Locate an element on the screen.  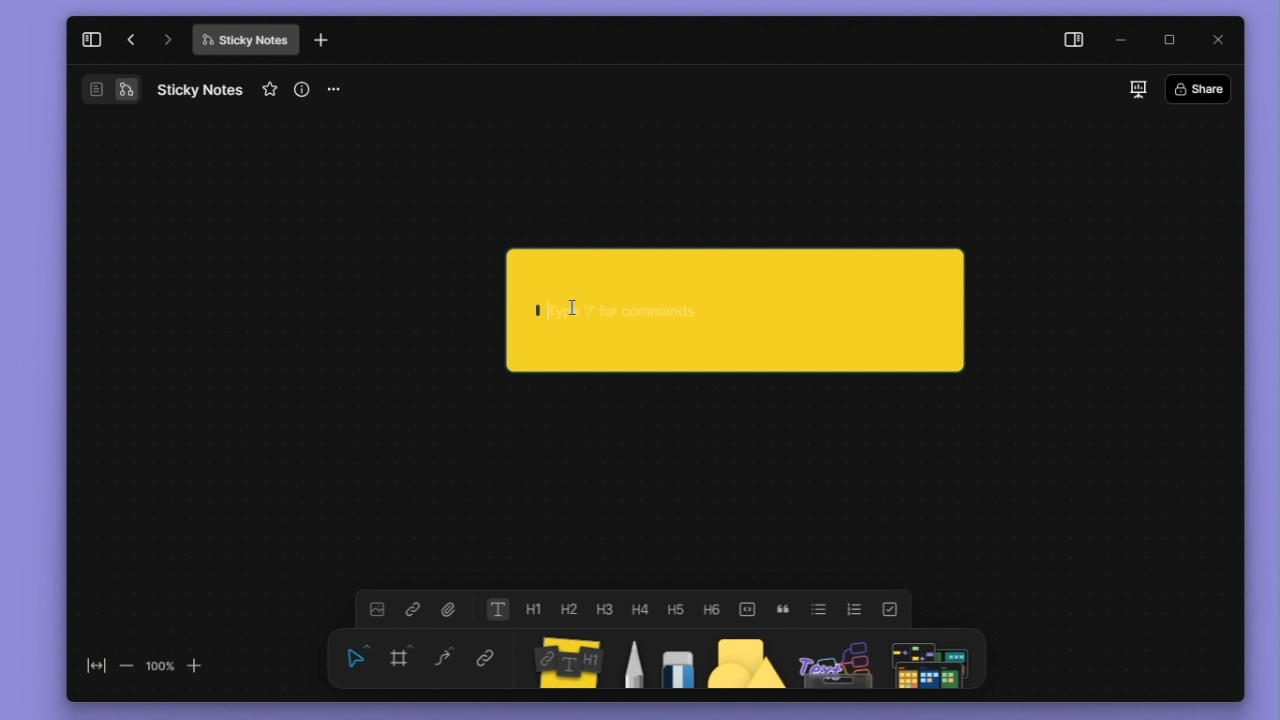
link is located at coordinates (418, 611).